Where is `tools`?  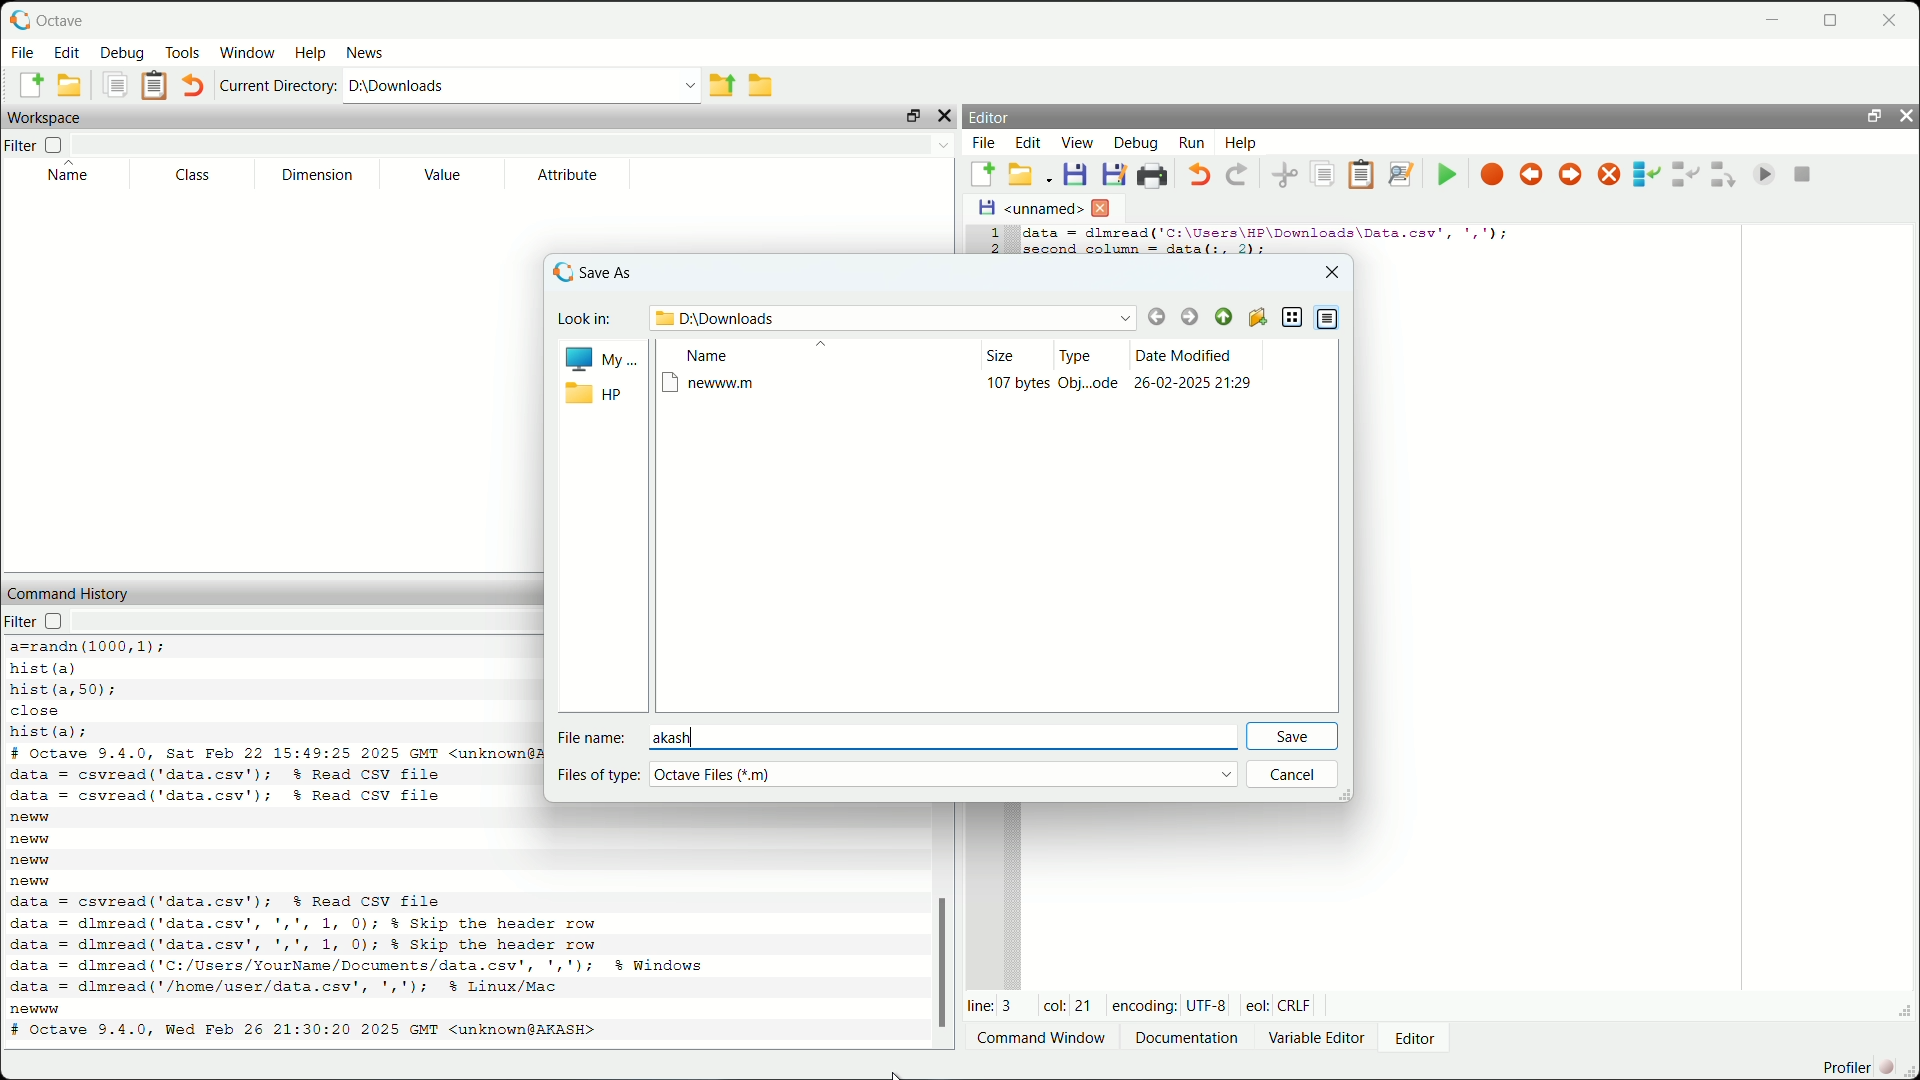 tools is located at coordinates (184, 52).